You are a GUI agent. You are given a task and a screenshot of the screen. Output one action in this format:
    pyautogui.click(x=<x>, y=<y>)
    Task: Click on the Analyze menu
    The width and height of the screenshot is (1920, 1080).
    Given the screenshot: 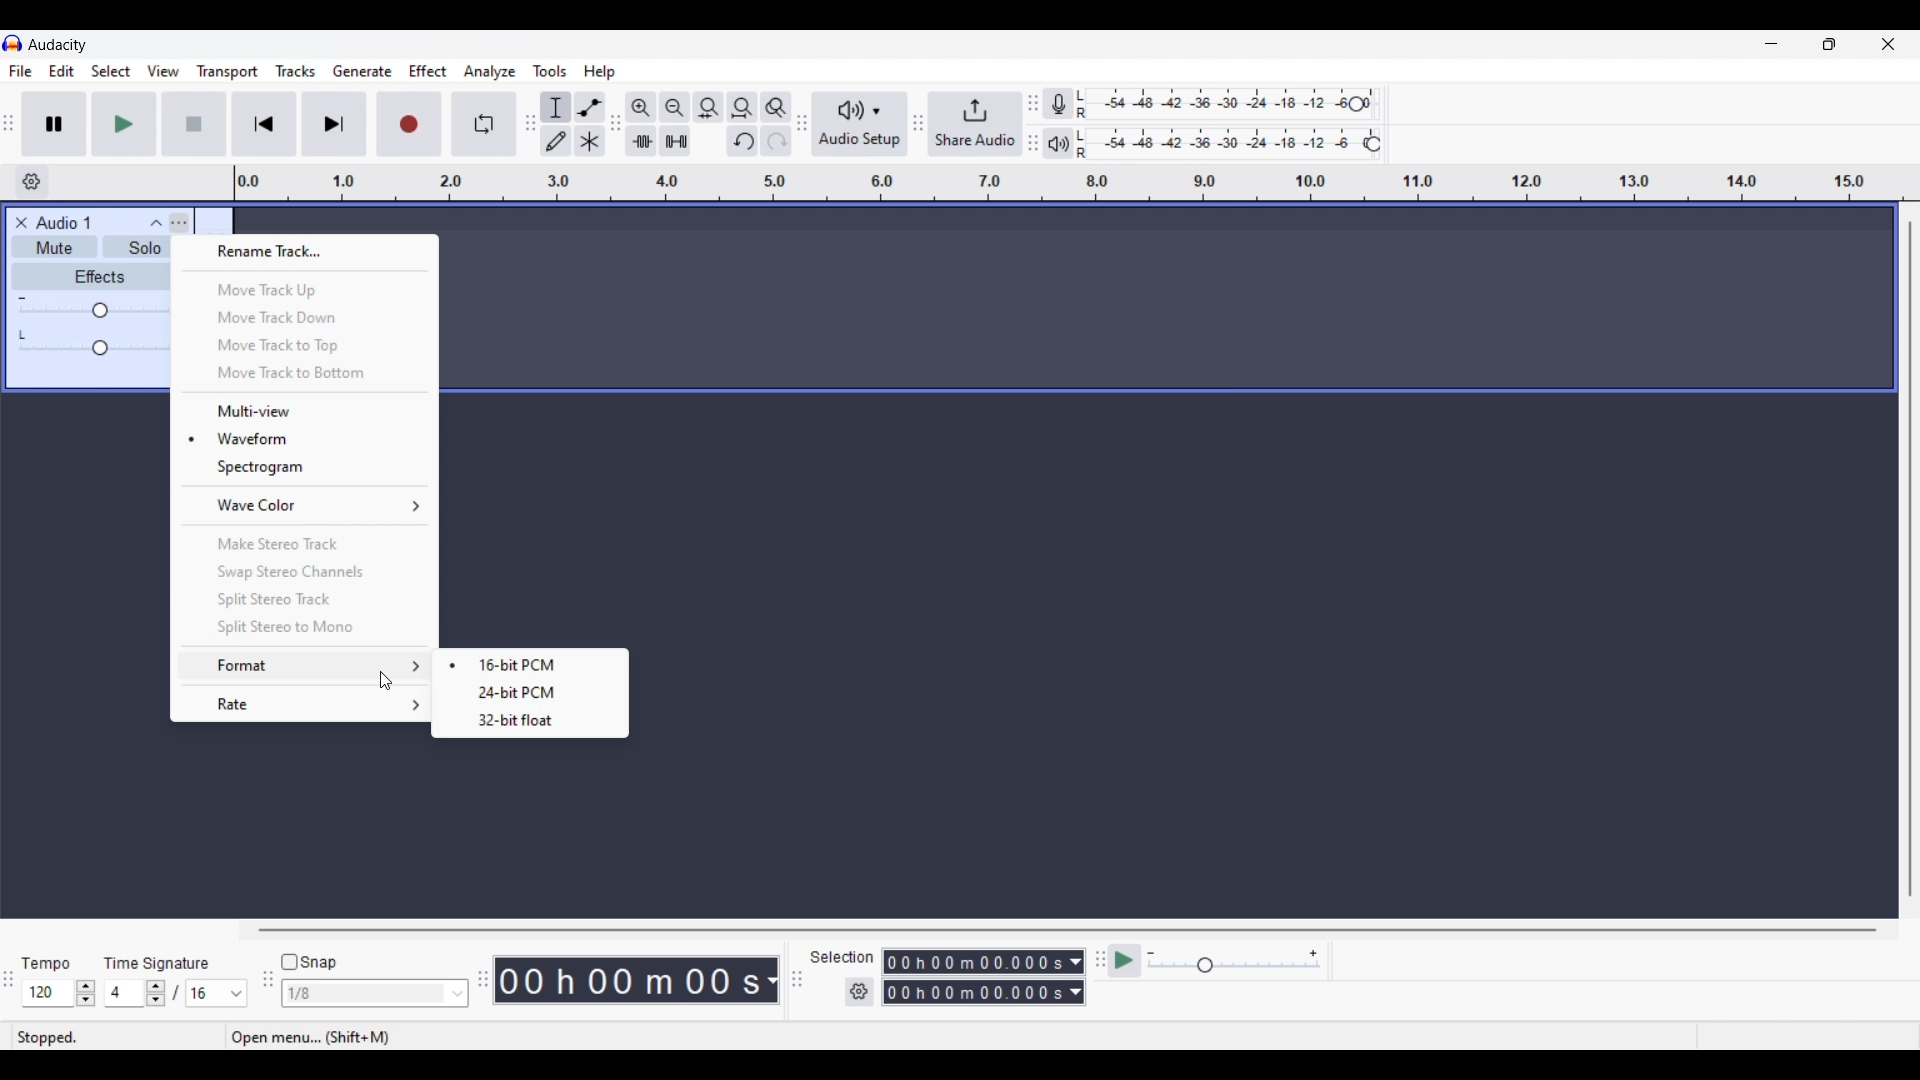 What is the action you would take?
    pyautogui.click(x=490, y=71)
    